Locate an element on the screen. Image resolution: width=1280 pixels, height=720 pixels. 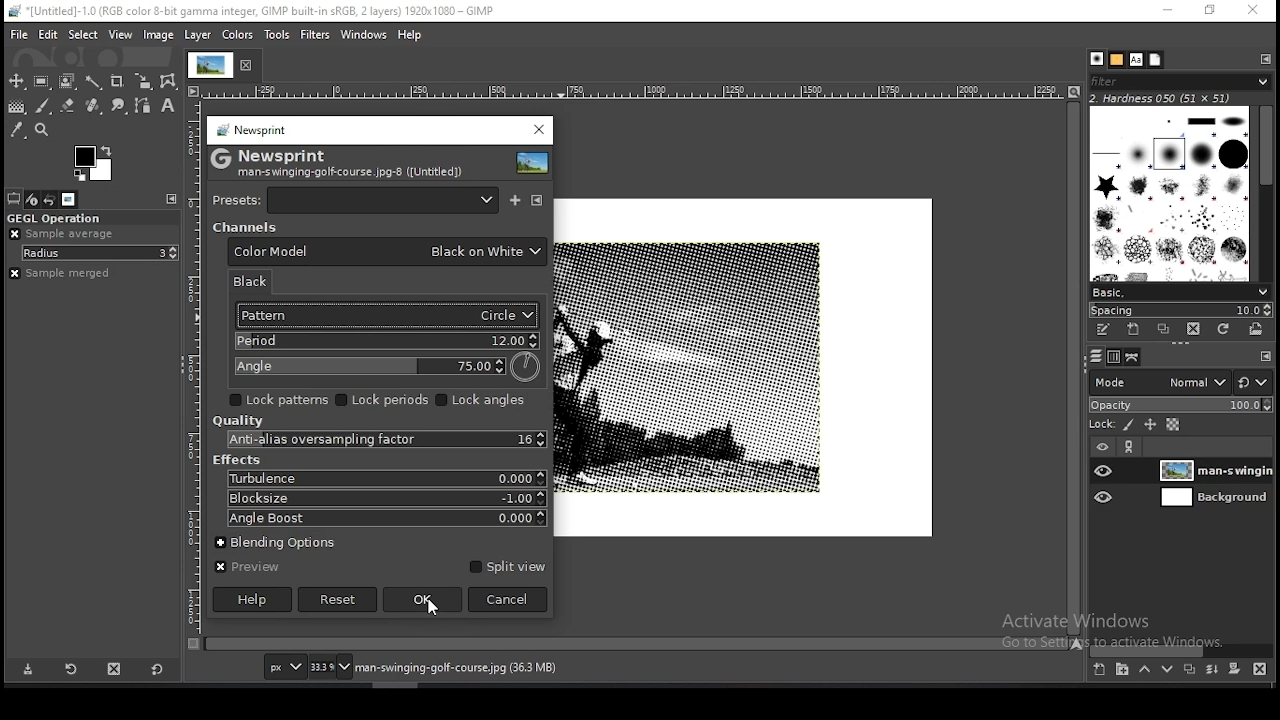
fuzzy selection tool is located at coordinates (93, 83).